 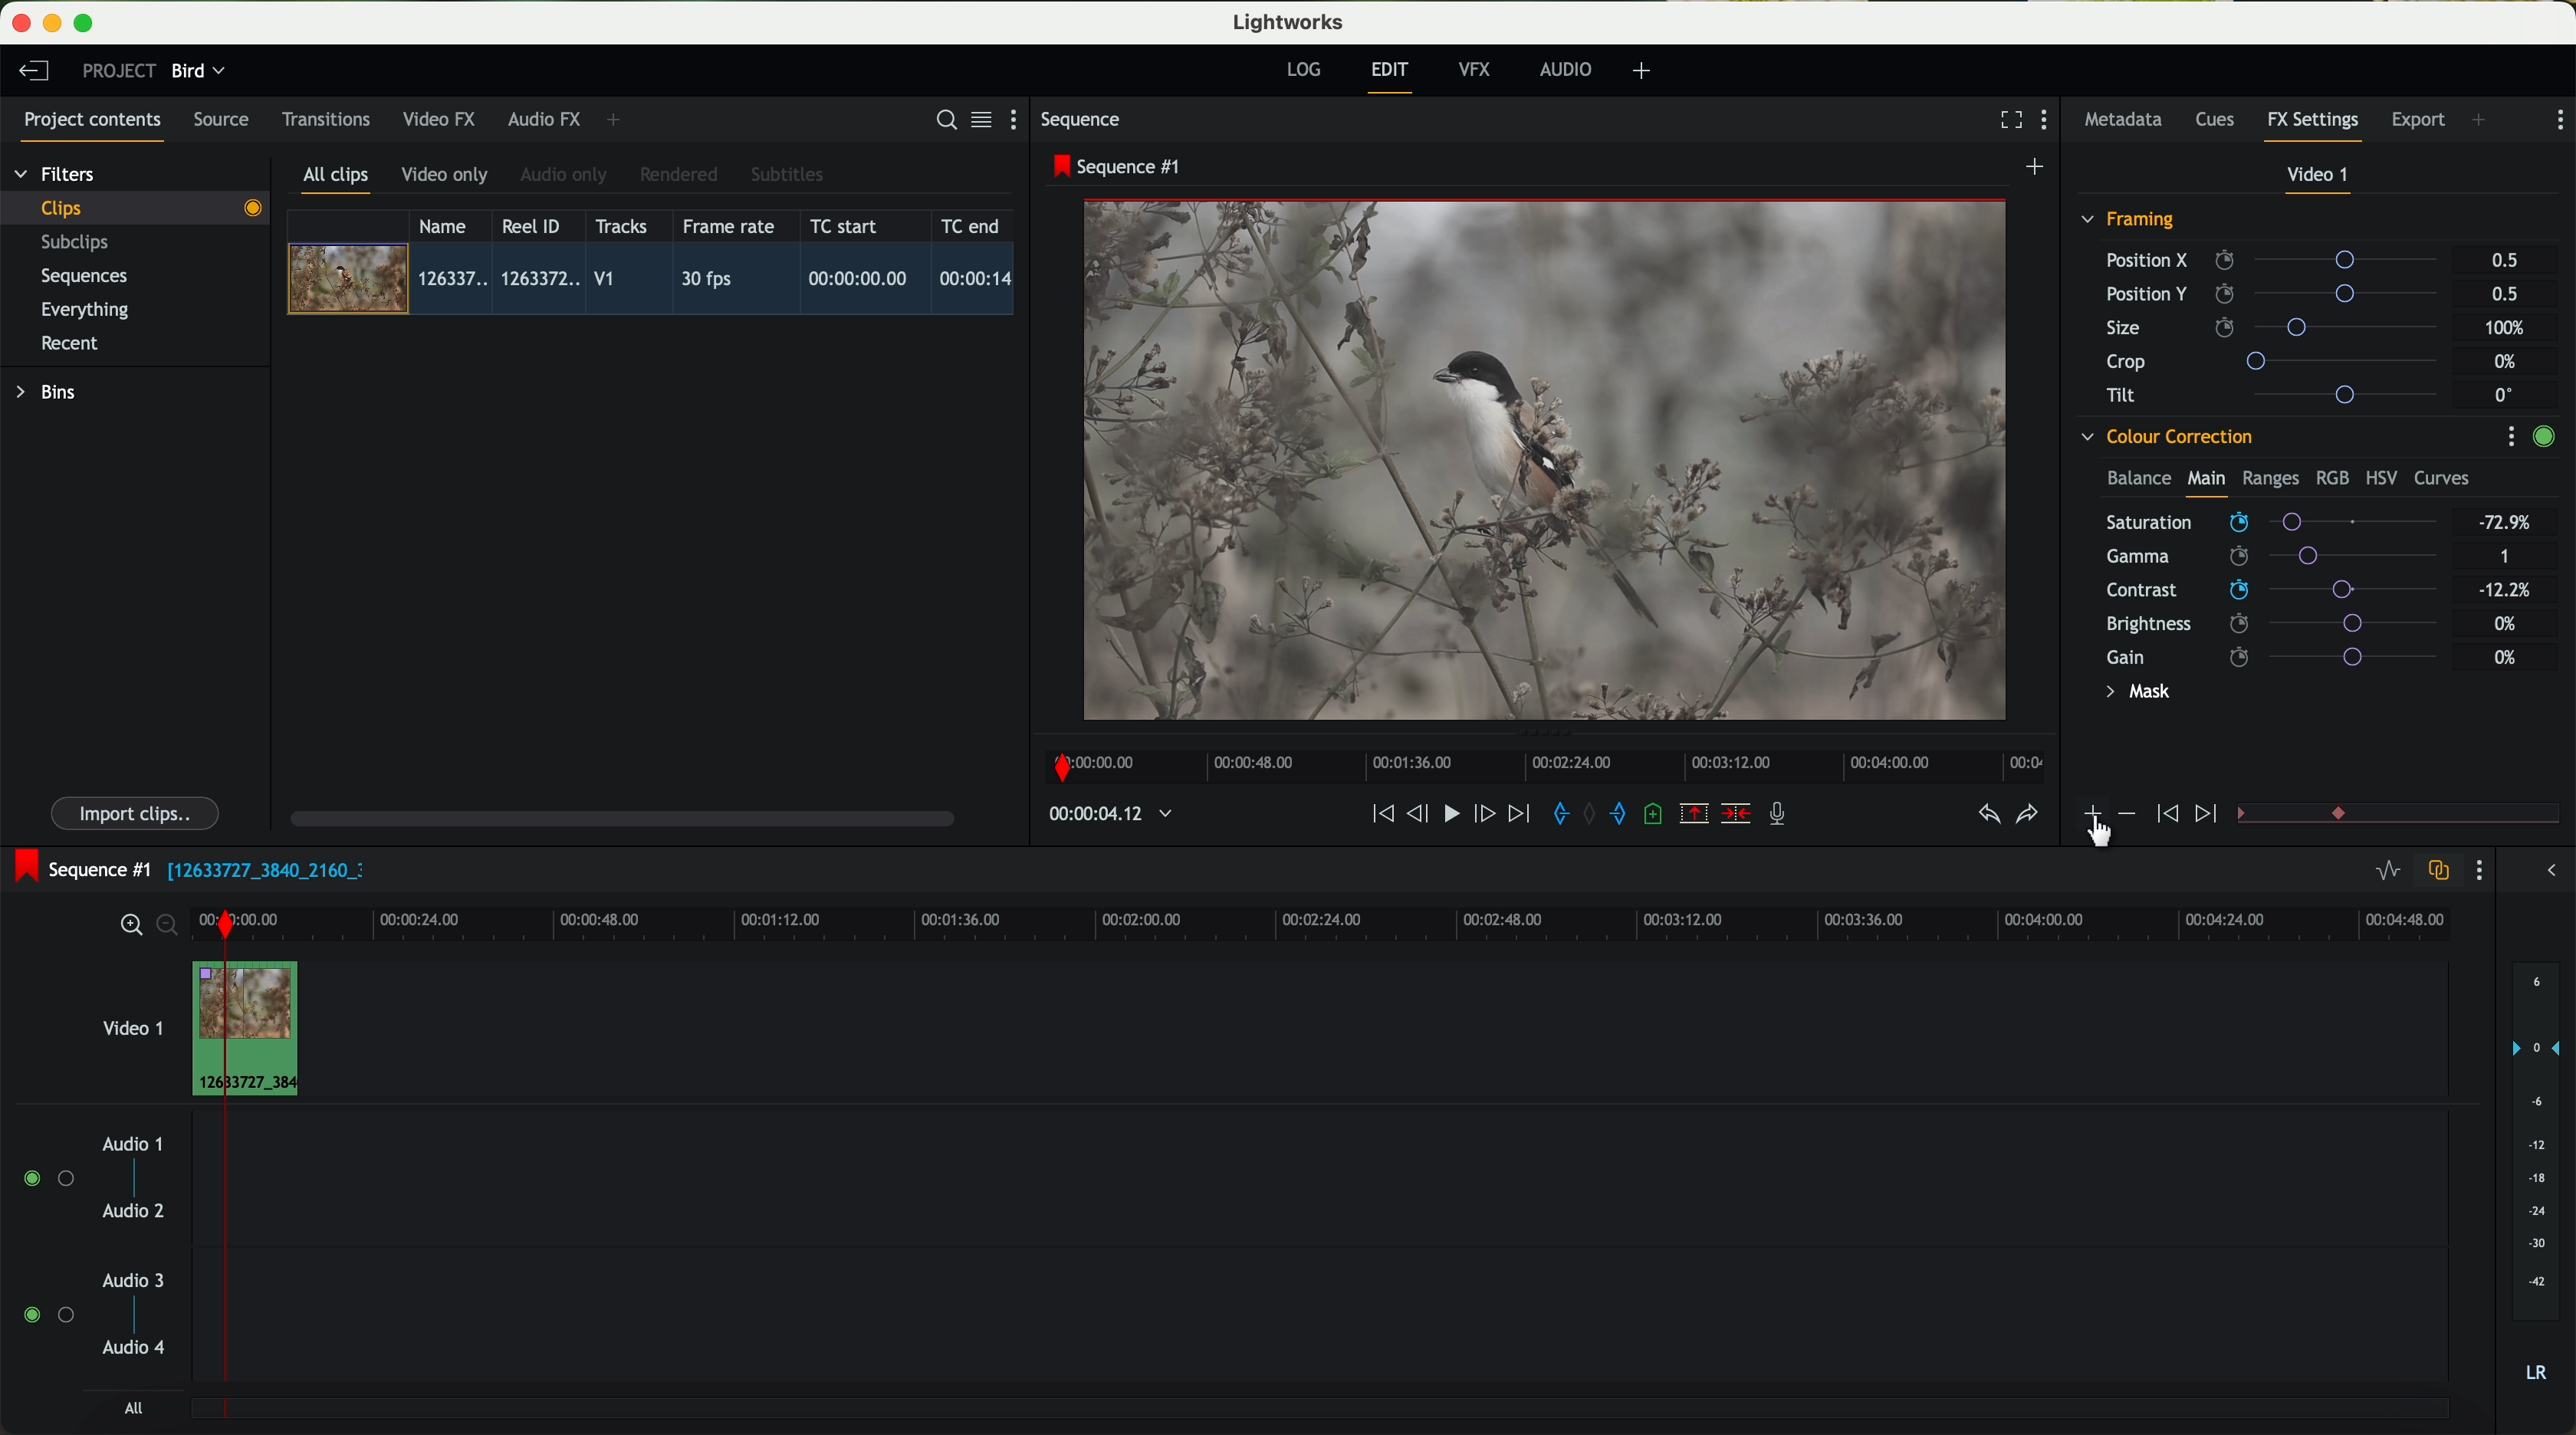 What do you see at coordinates (2312, 126) in the screenshot?
I see `fx settings` at bounding box center [2312, 126].